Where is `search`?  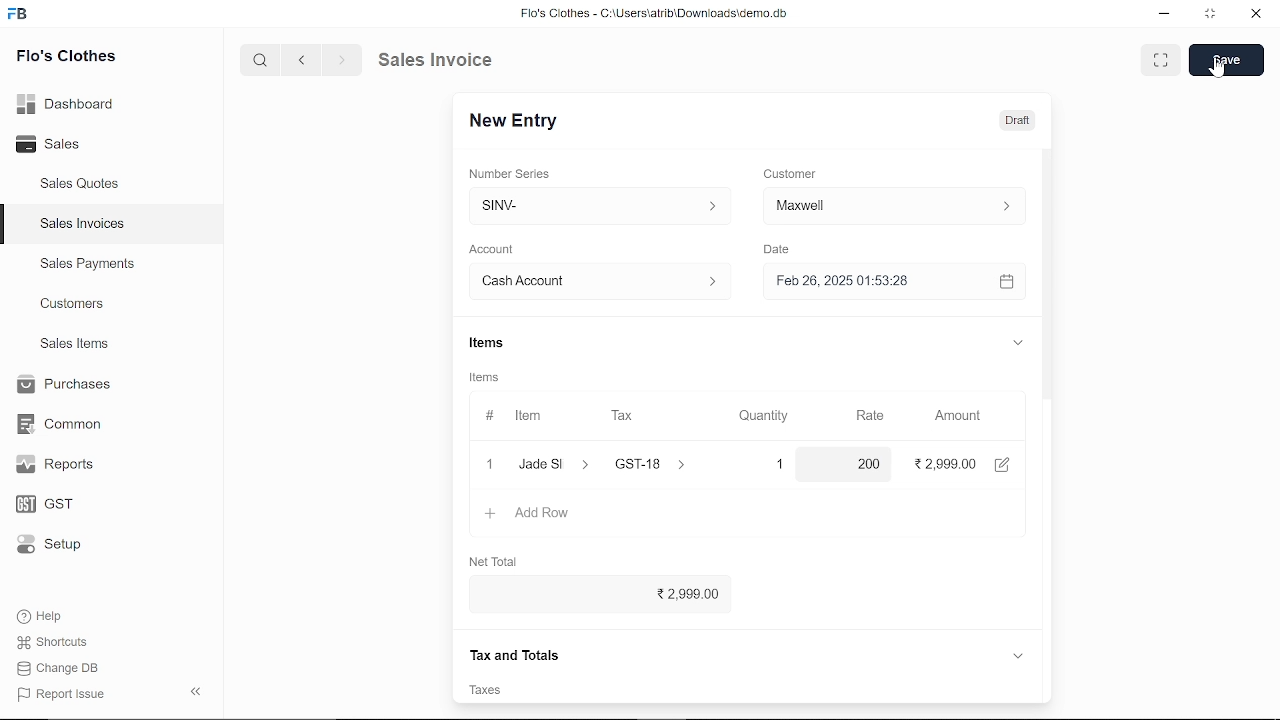
search is located at coordinates (262, 59).